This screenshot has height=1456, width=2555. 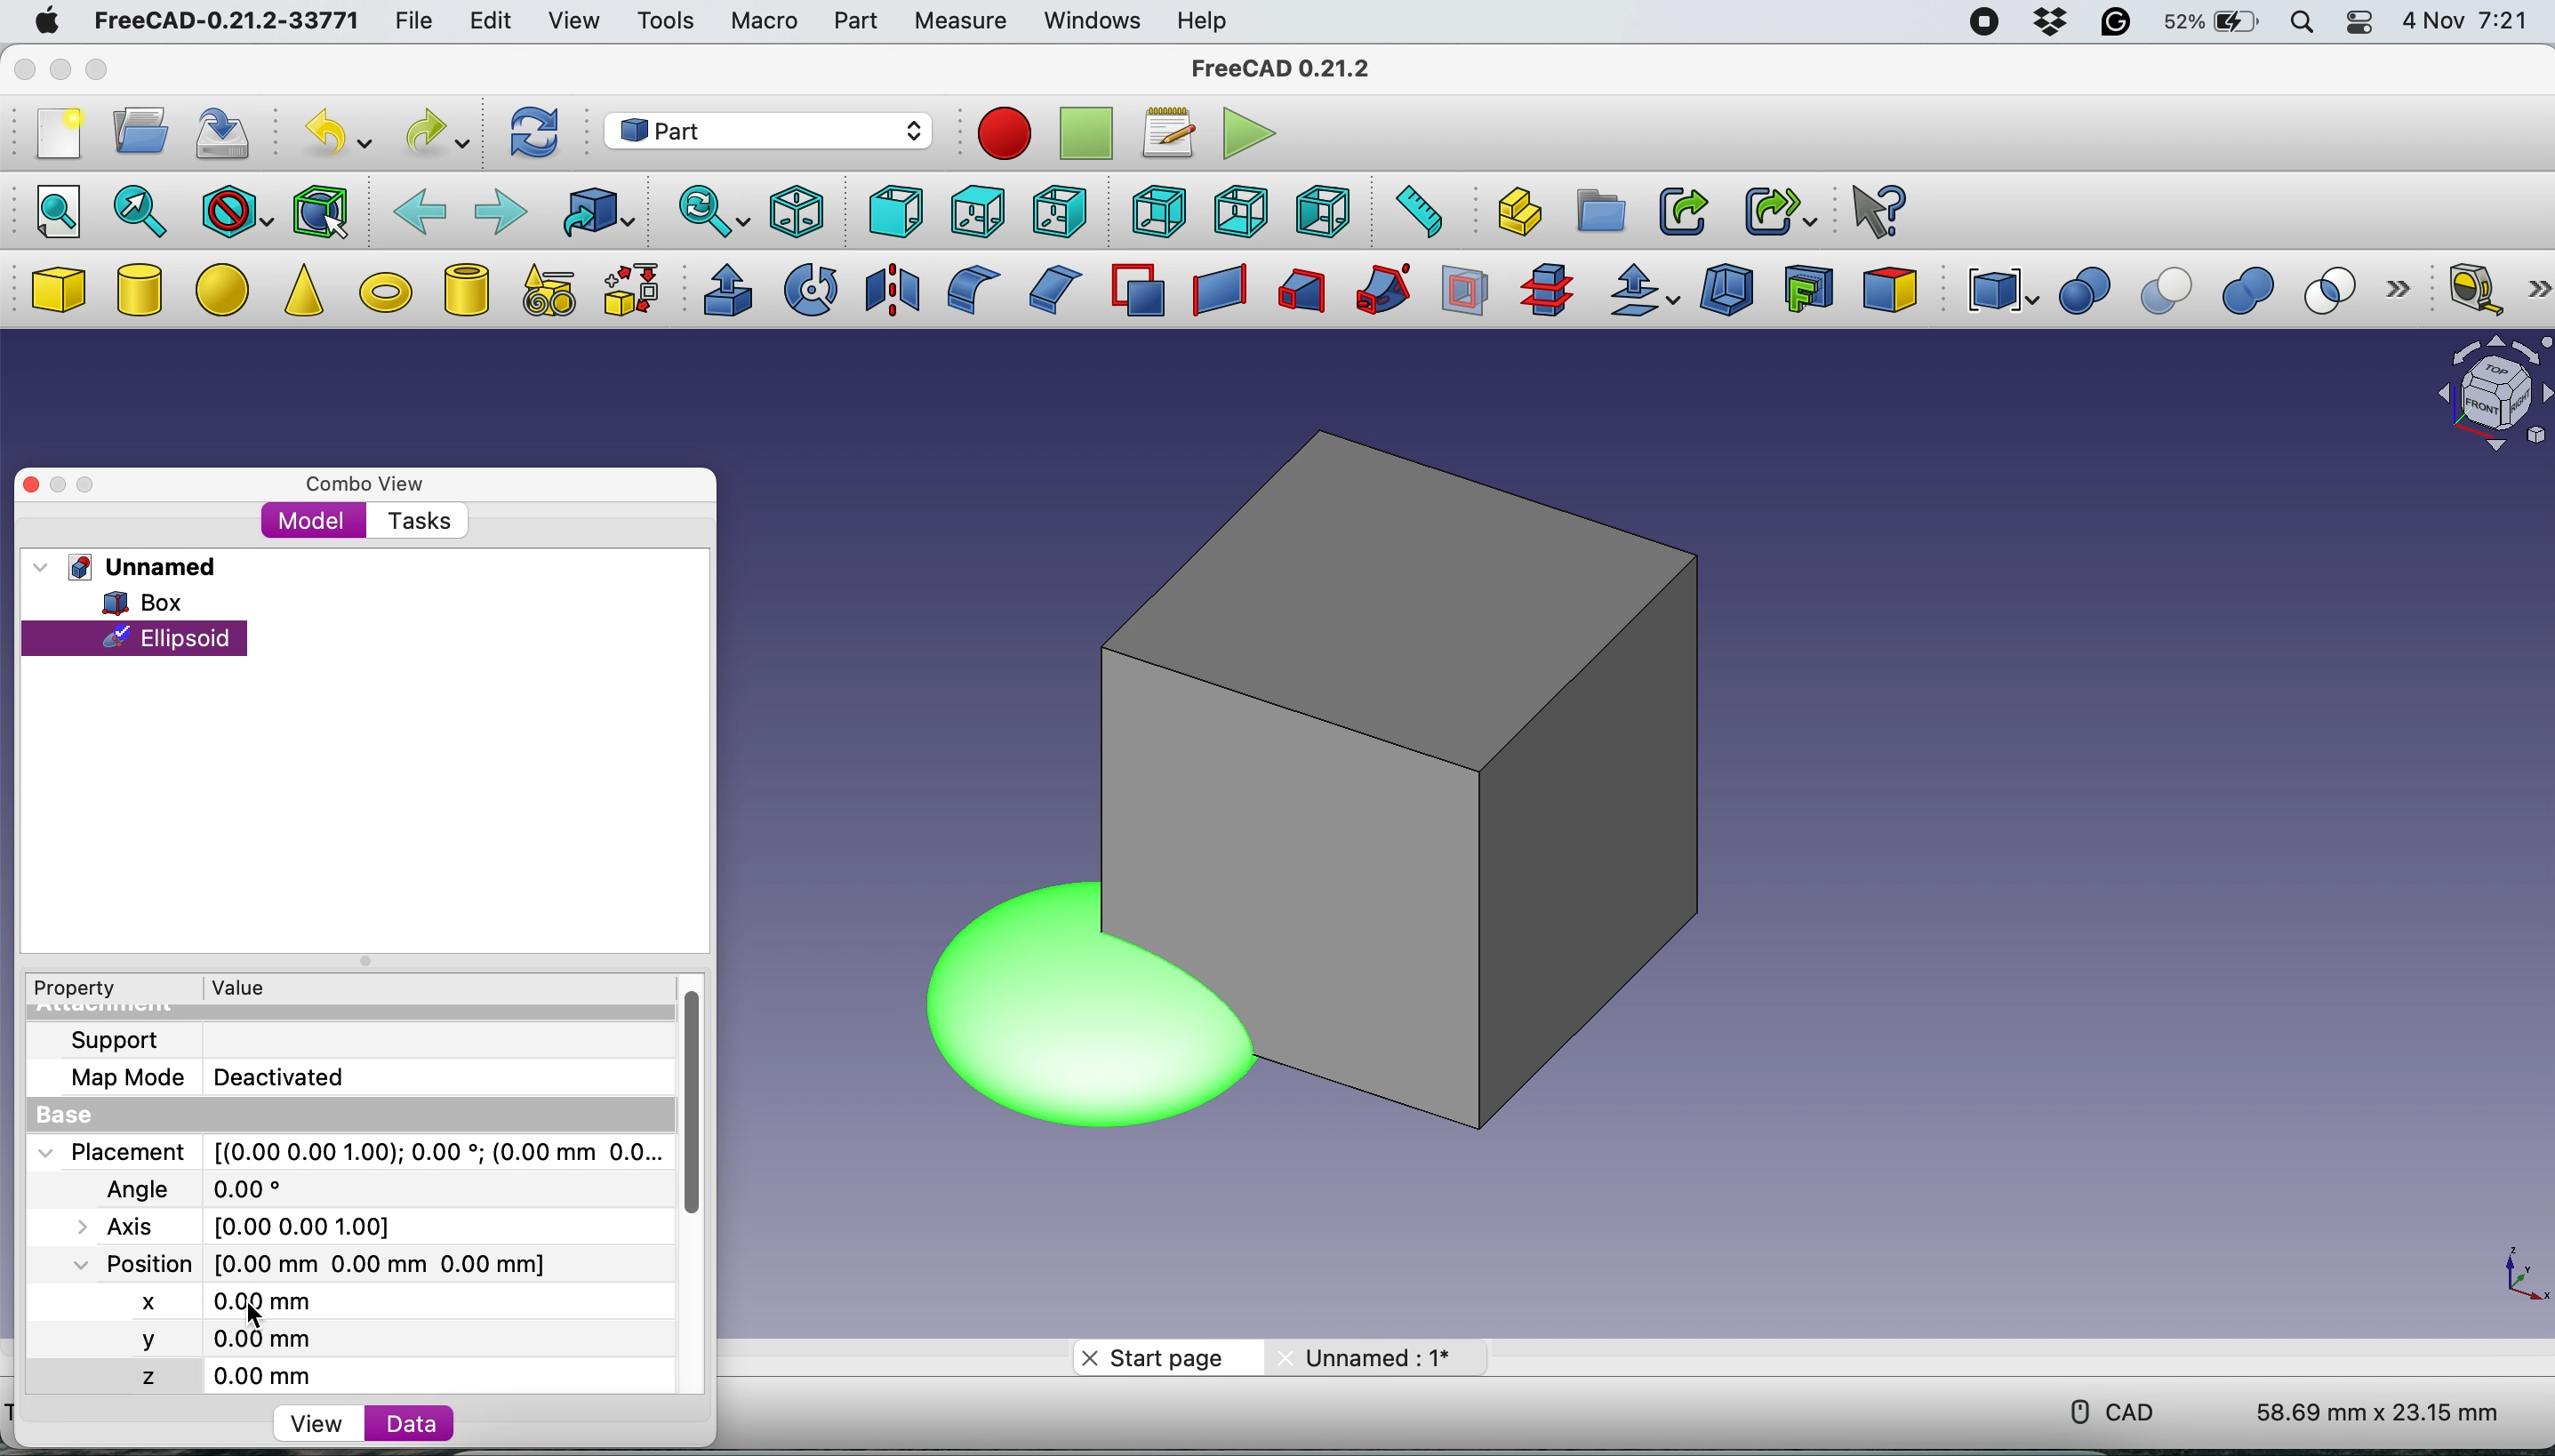 What do you see at coordinates (1809, 287) in the screenshot?
I see `create projection on surface` at bounding box center [1809, 287].